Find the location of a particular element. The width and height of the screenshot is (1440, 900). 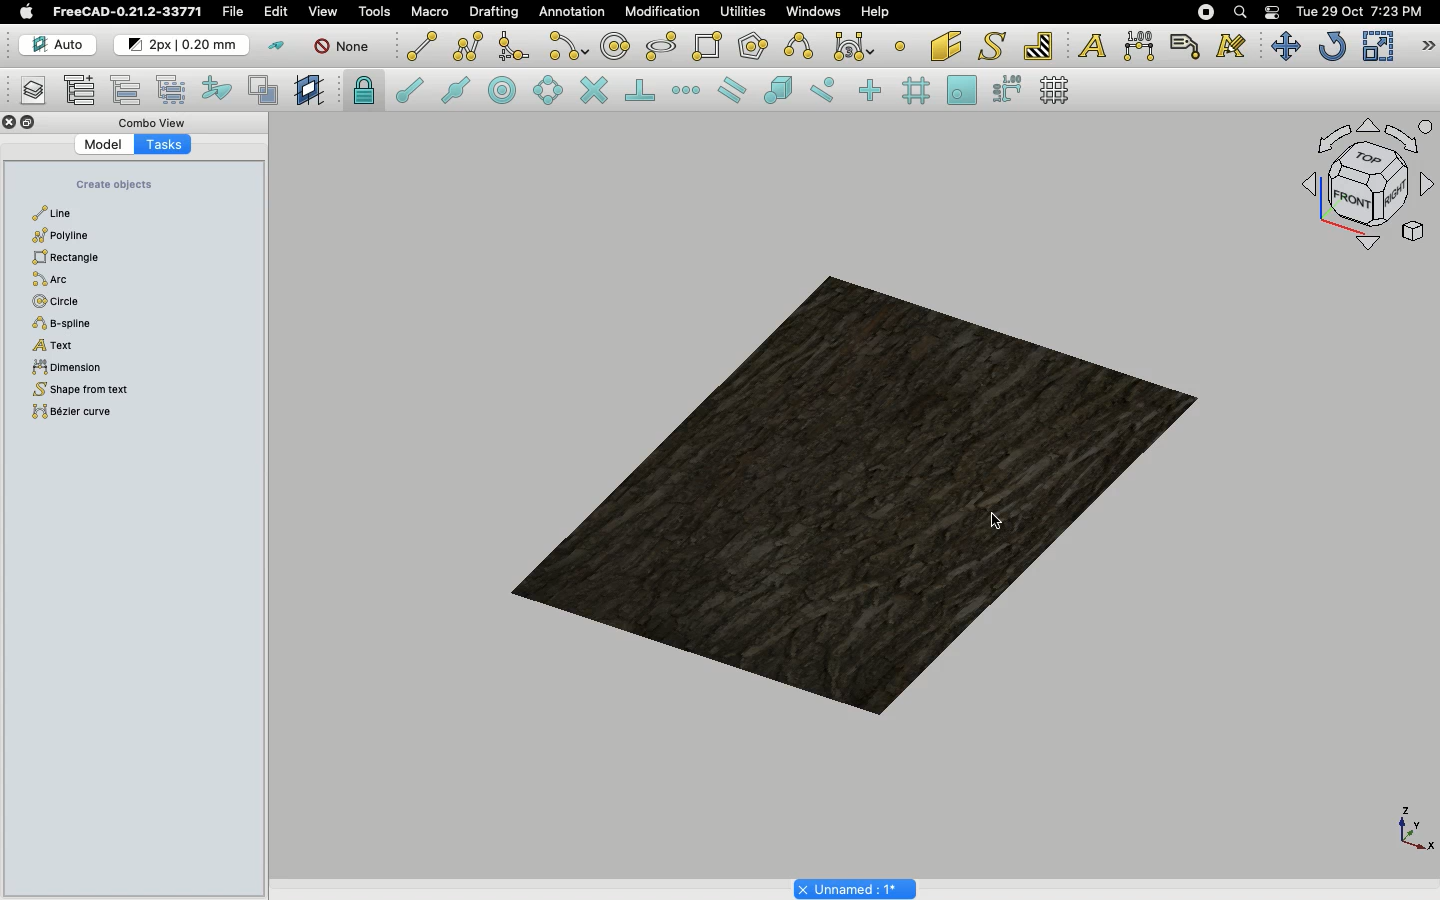

Combo view is located at coordinates (148, 120).